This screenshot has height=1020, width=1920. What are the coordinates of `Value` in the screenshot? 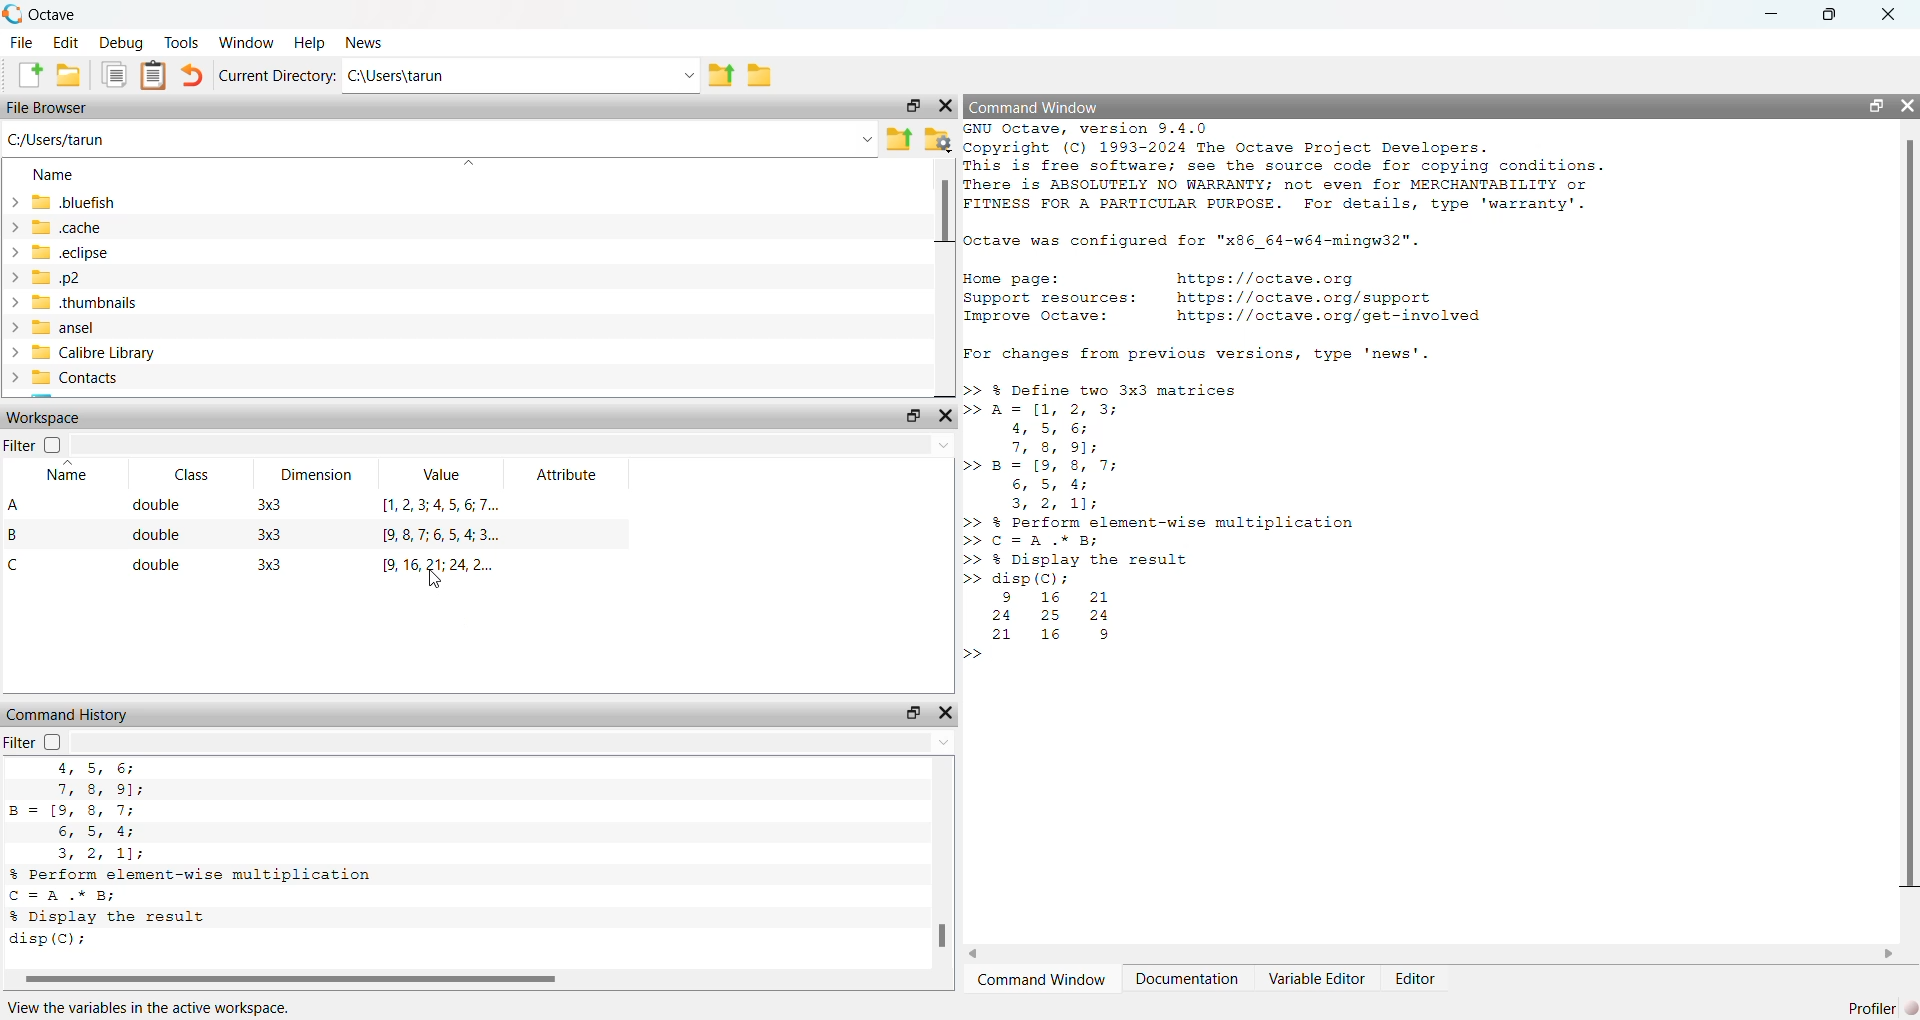 It's located at (442, 473).